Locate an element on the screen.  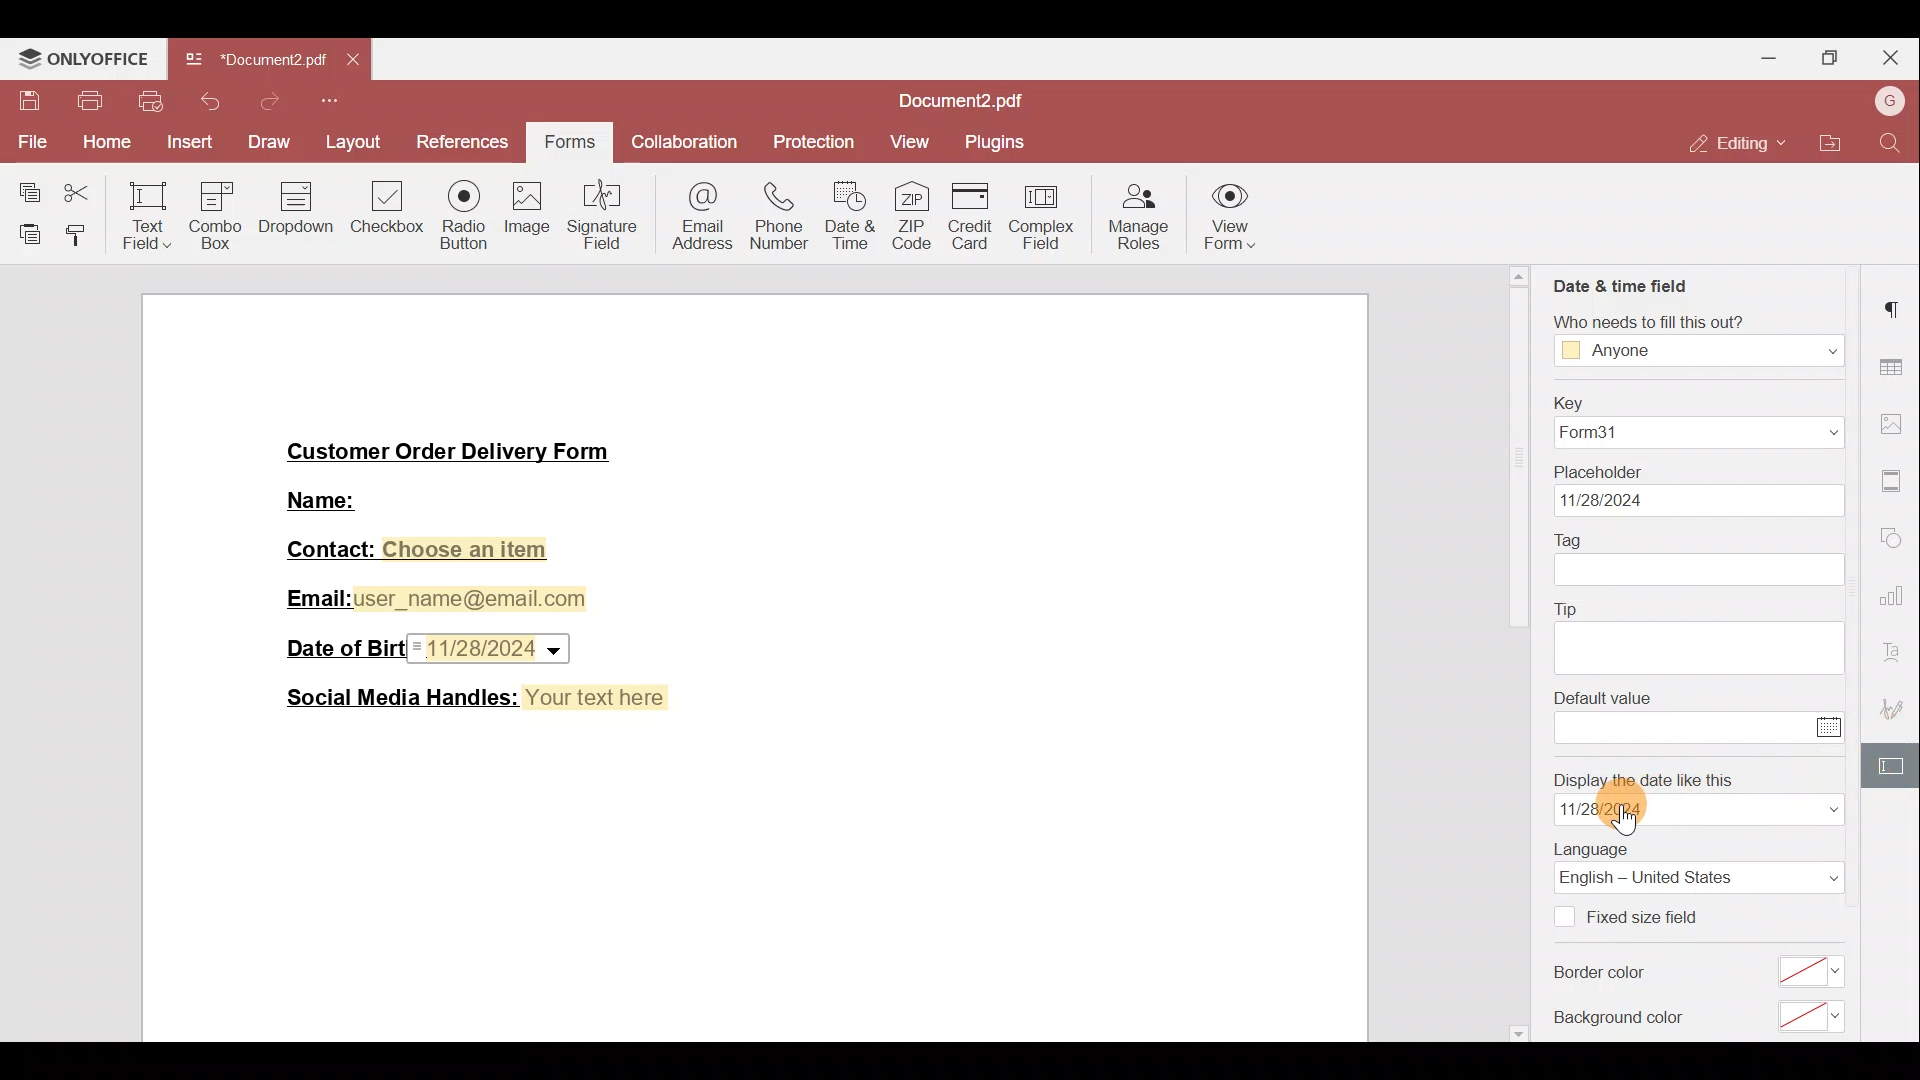
date is located at coordinates (1701, 501).